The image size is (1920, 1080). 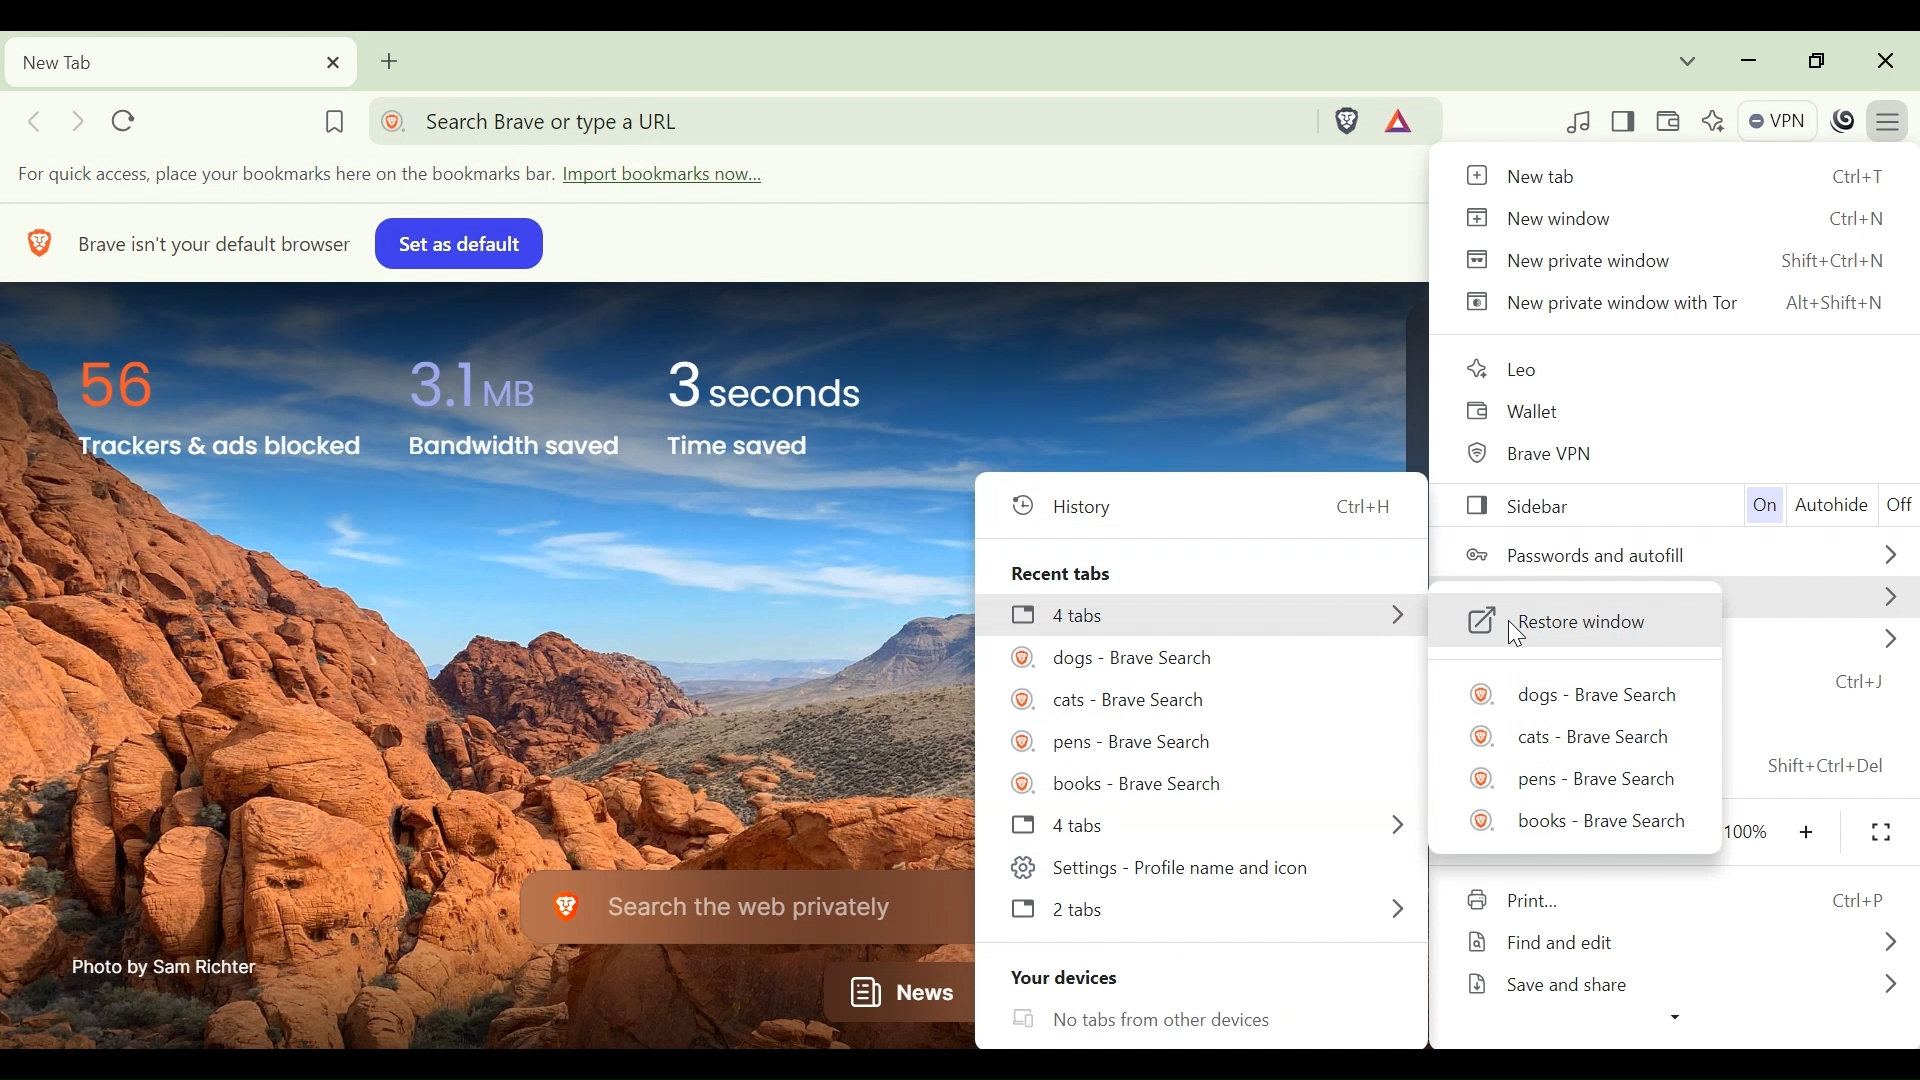 What do you see at coordinates (1579, 121) in the screenshot?
I see `Control your videos, music and more` at bounding box center [1579, 121].